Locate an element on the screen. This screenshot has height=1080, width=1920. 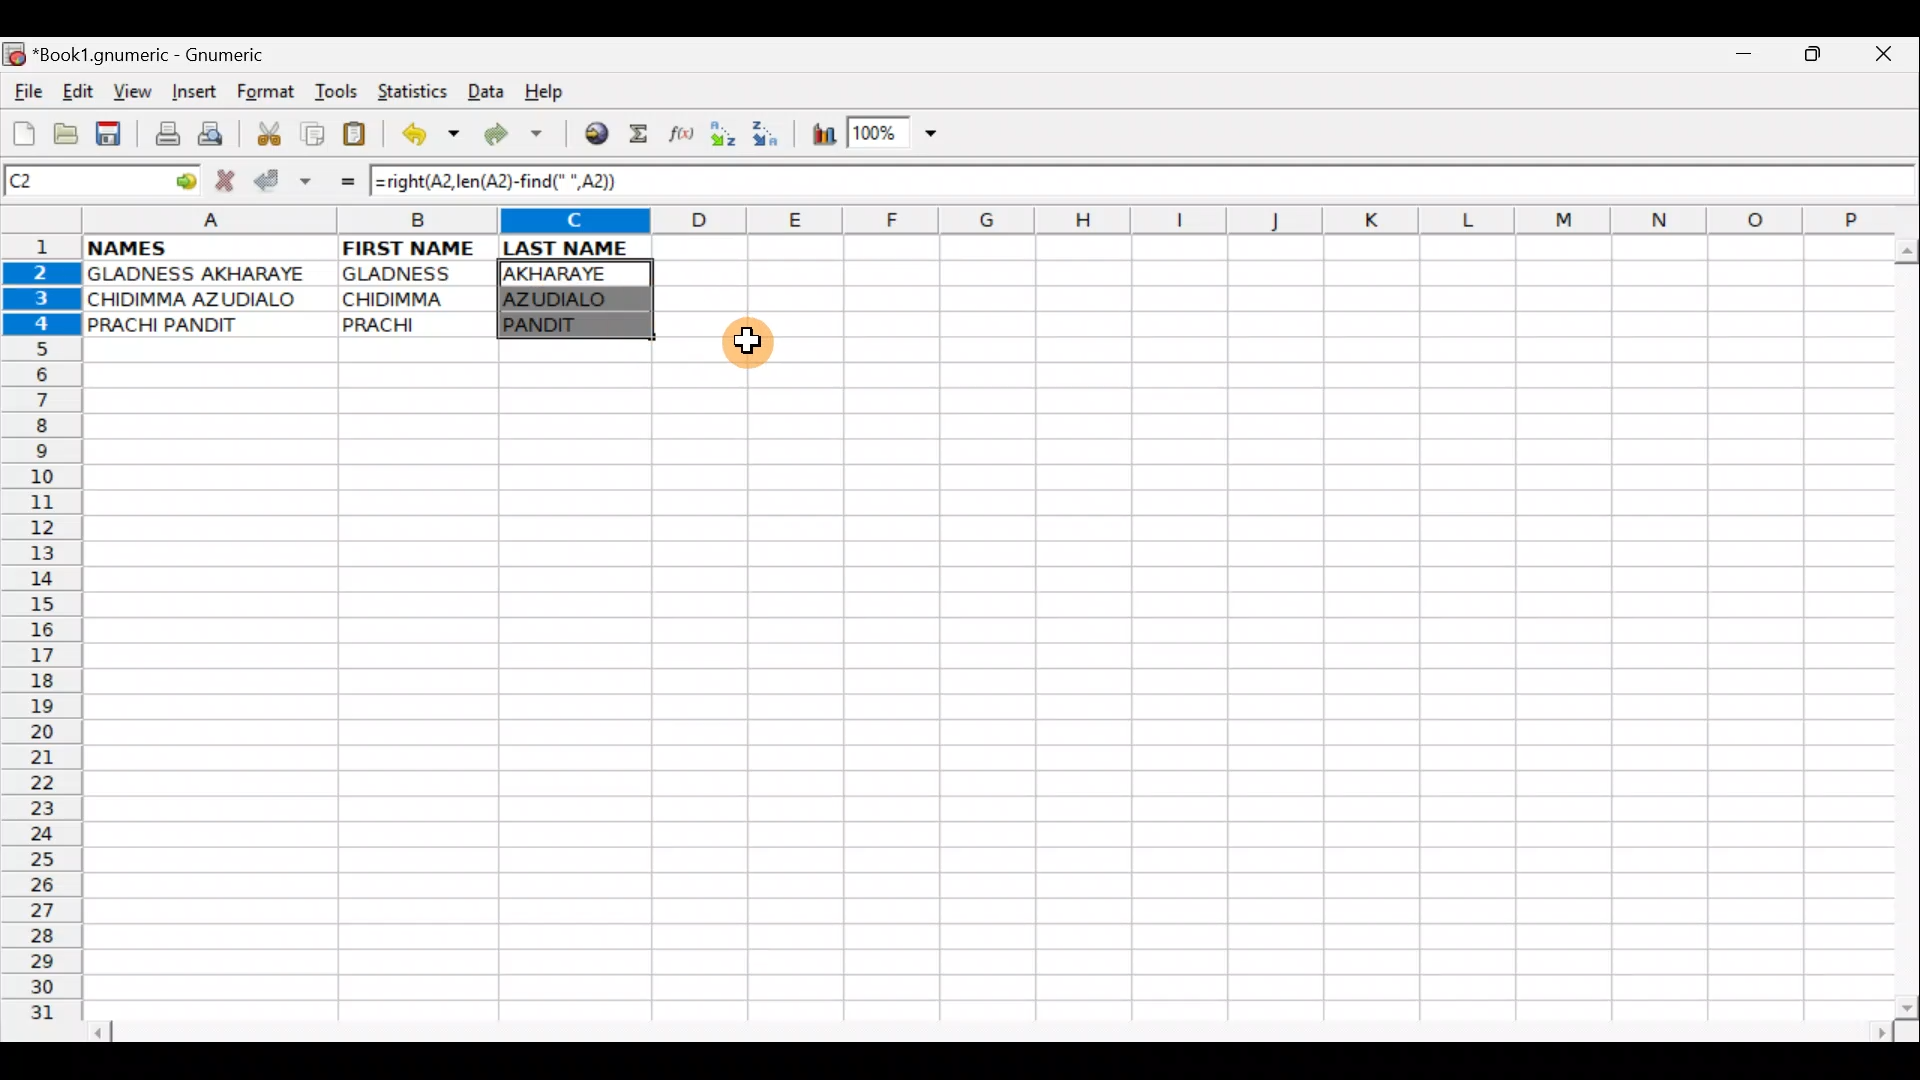
GLADNESS AKHARAYE is located at coordinates (209, 275).